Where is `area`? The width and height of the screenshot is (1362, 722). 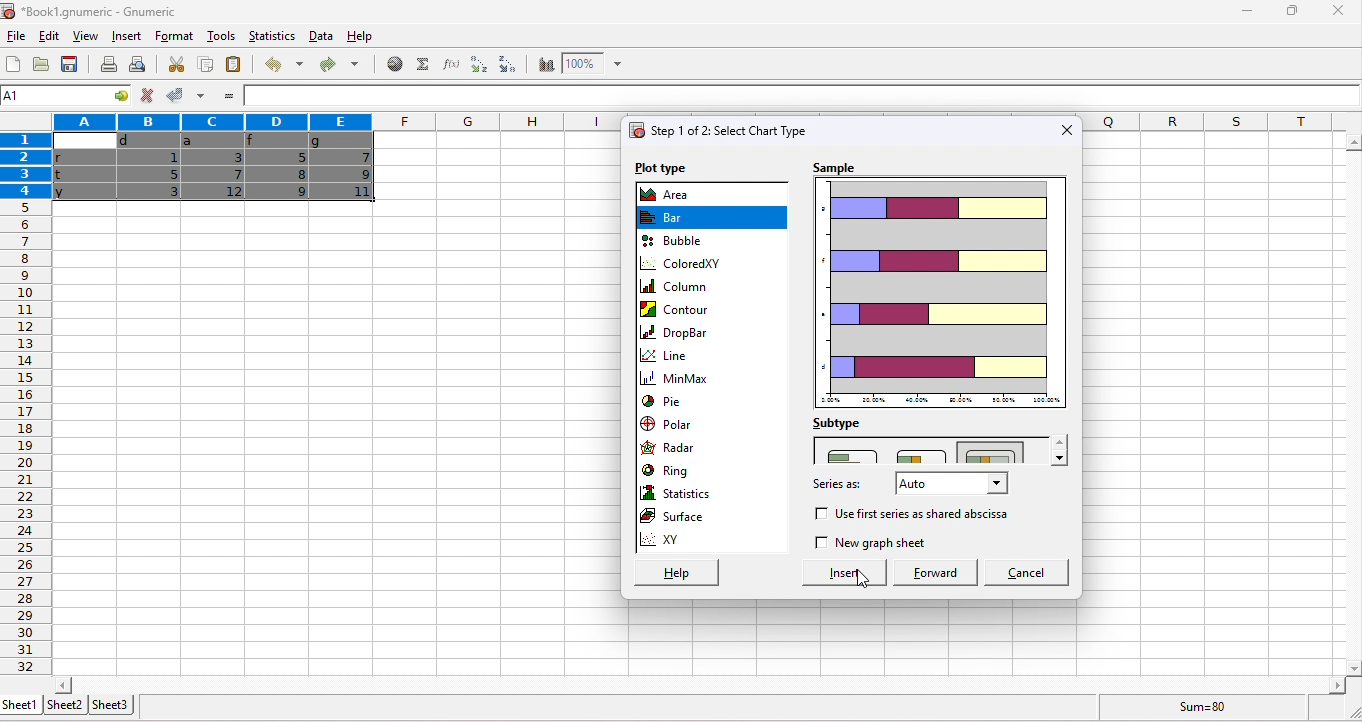
area is located at coordinates (672, 195).